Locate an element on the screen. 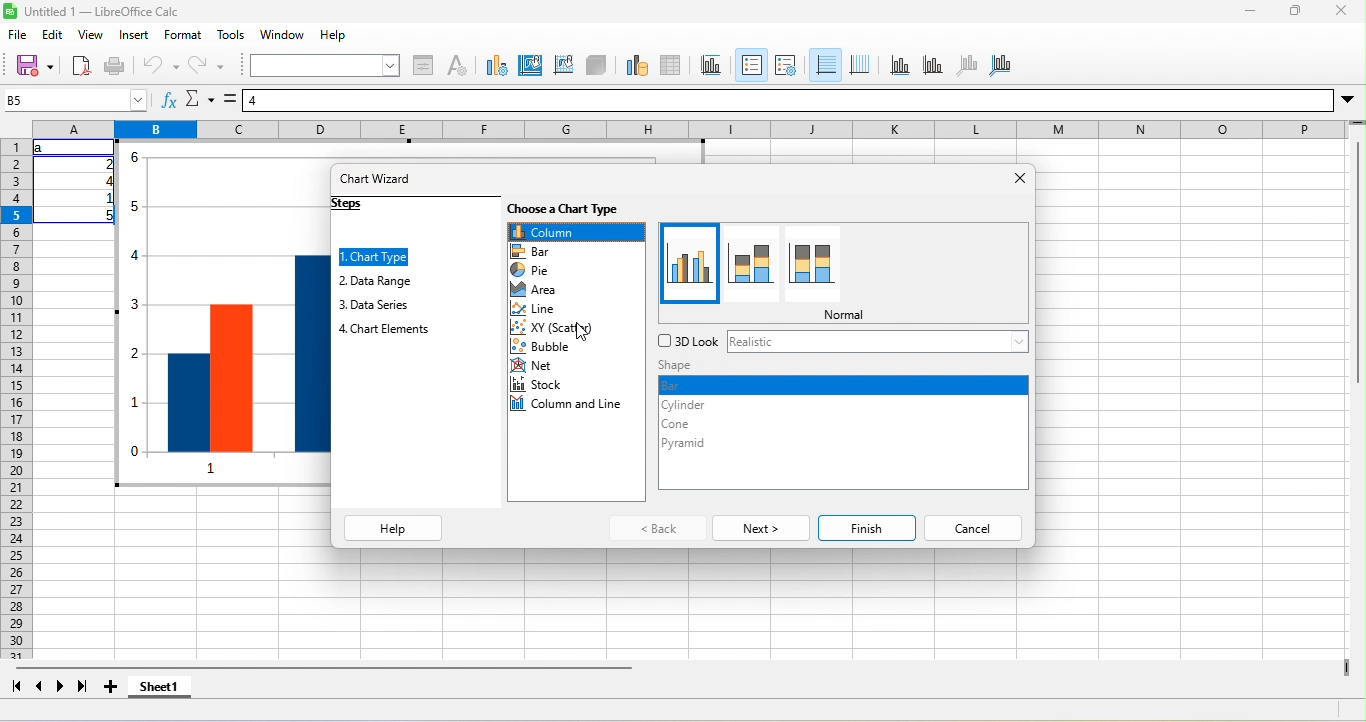 Image resolution: width=1366 pixels, height=722 pixels. data series is located at coordinates (374, 305).